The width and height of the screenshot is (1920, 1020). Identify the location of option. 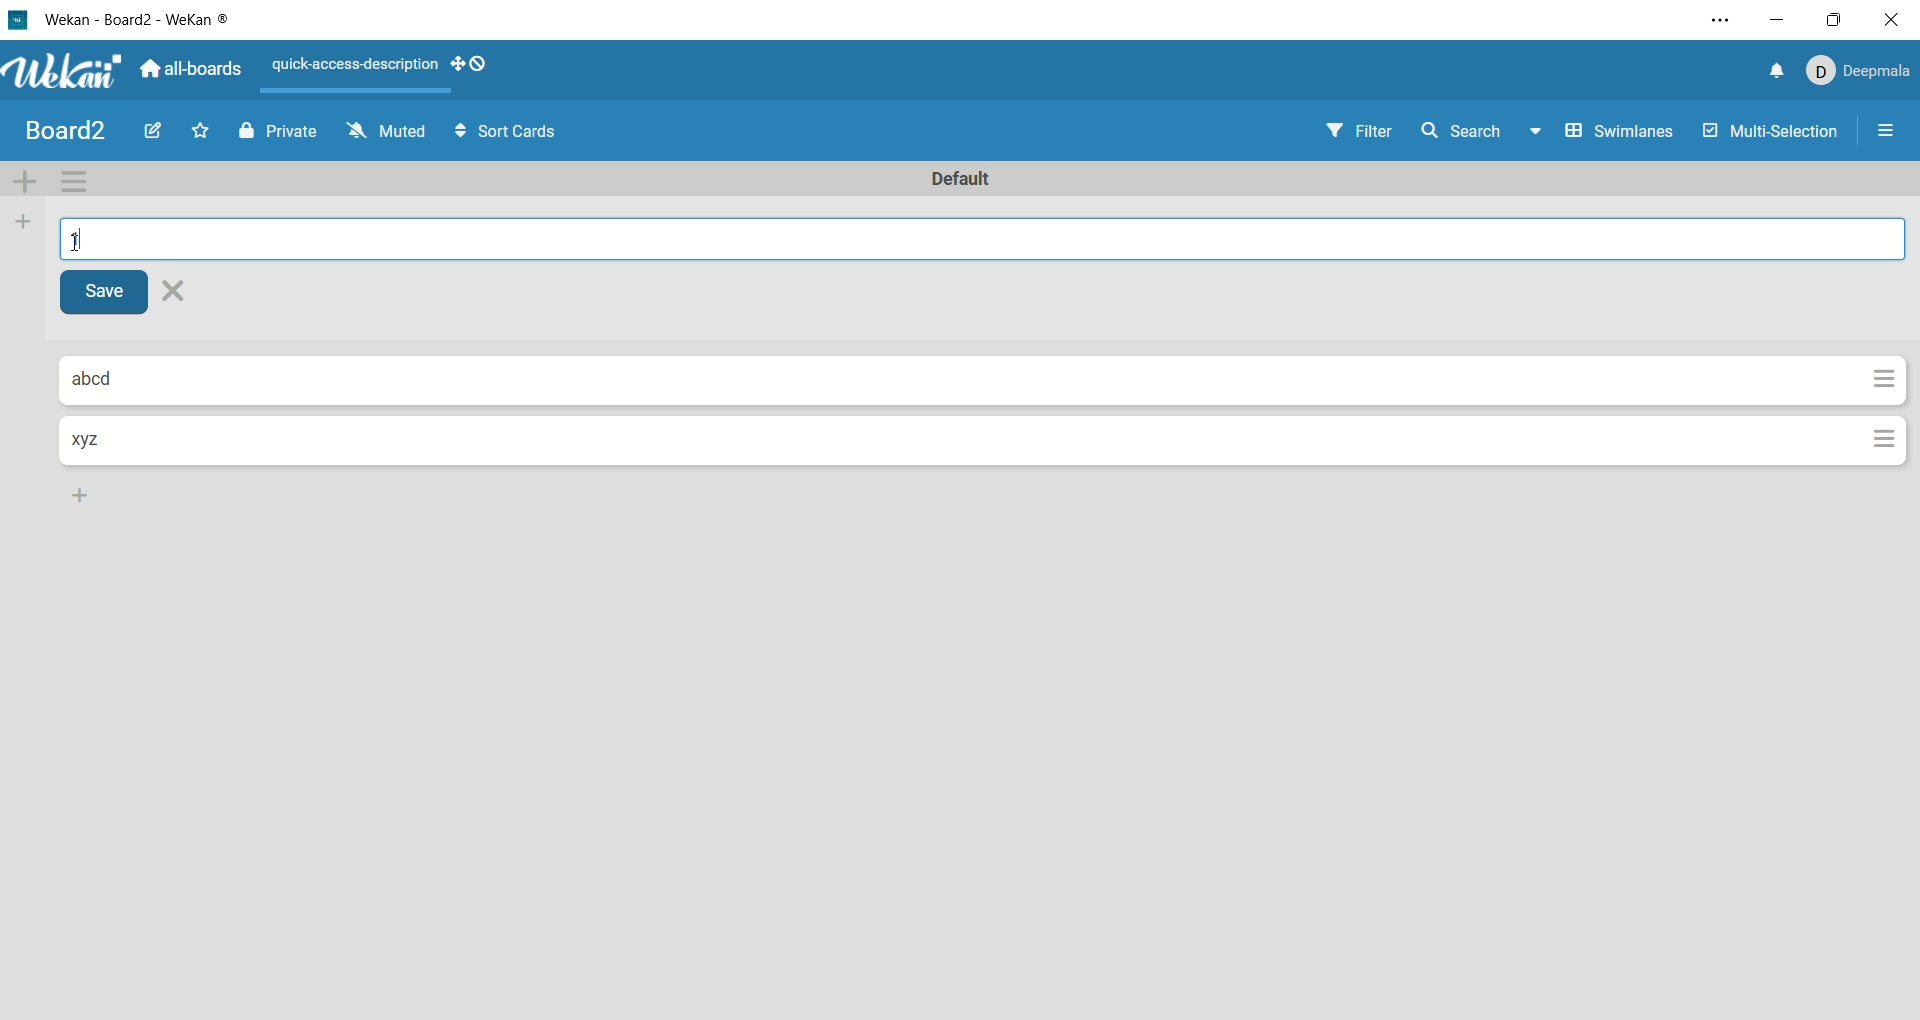
(1889, 130).